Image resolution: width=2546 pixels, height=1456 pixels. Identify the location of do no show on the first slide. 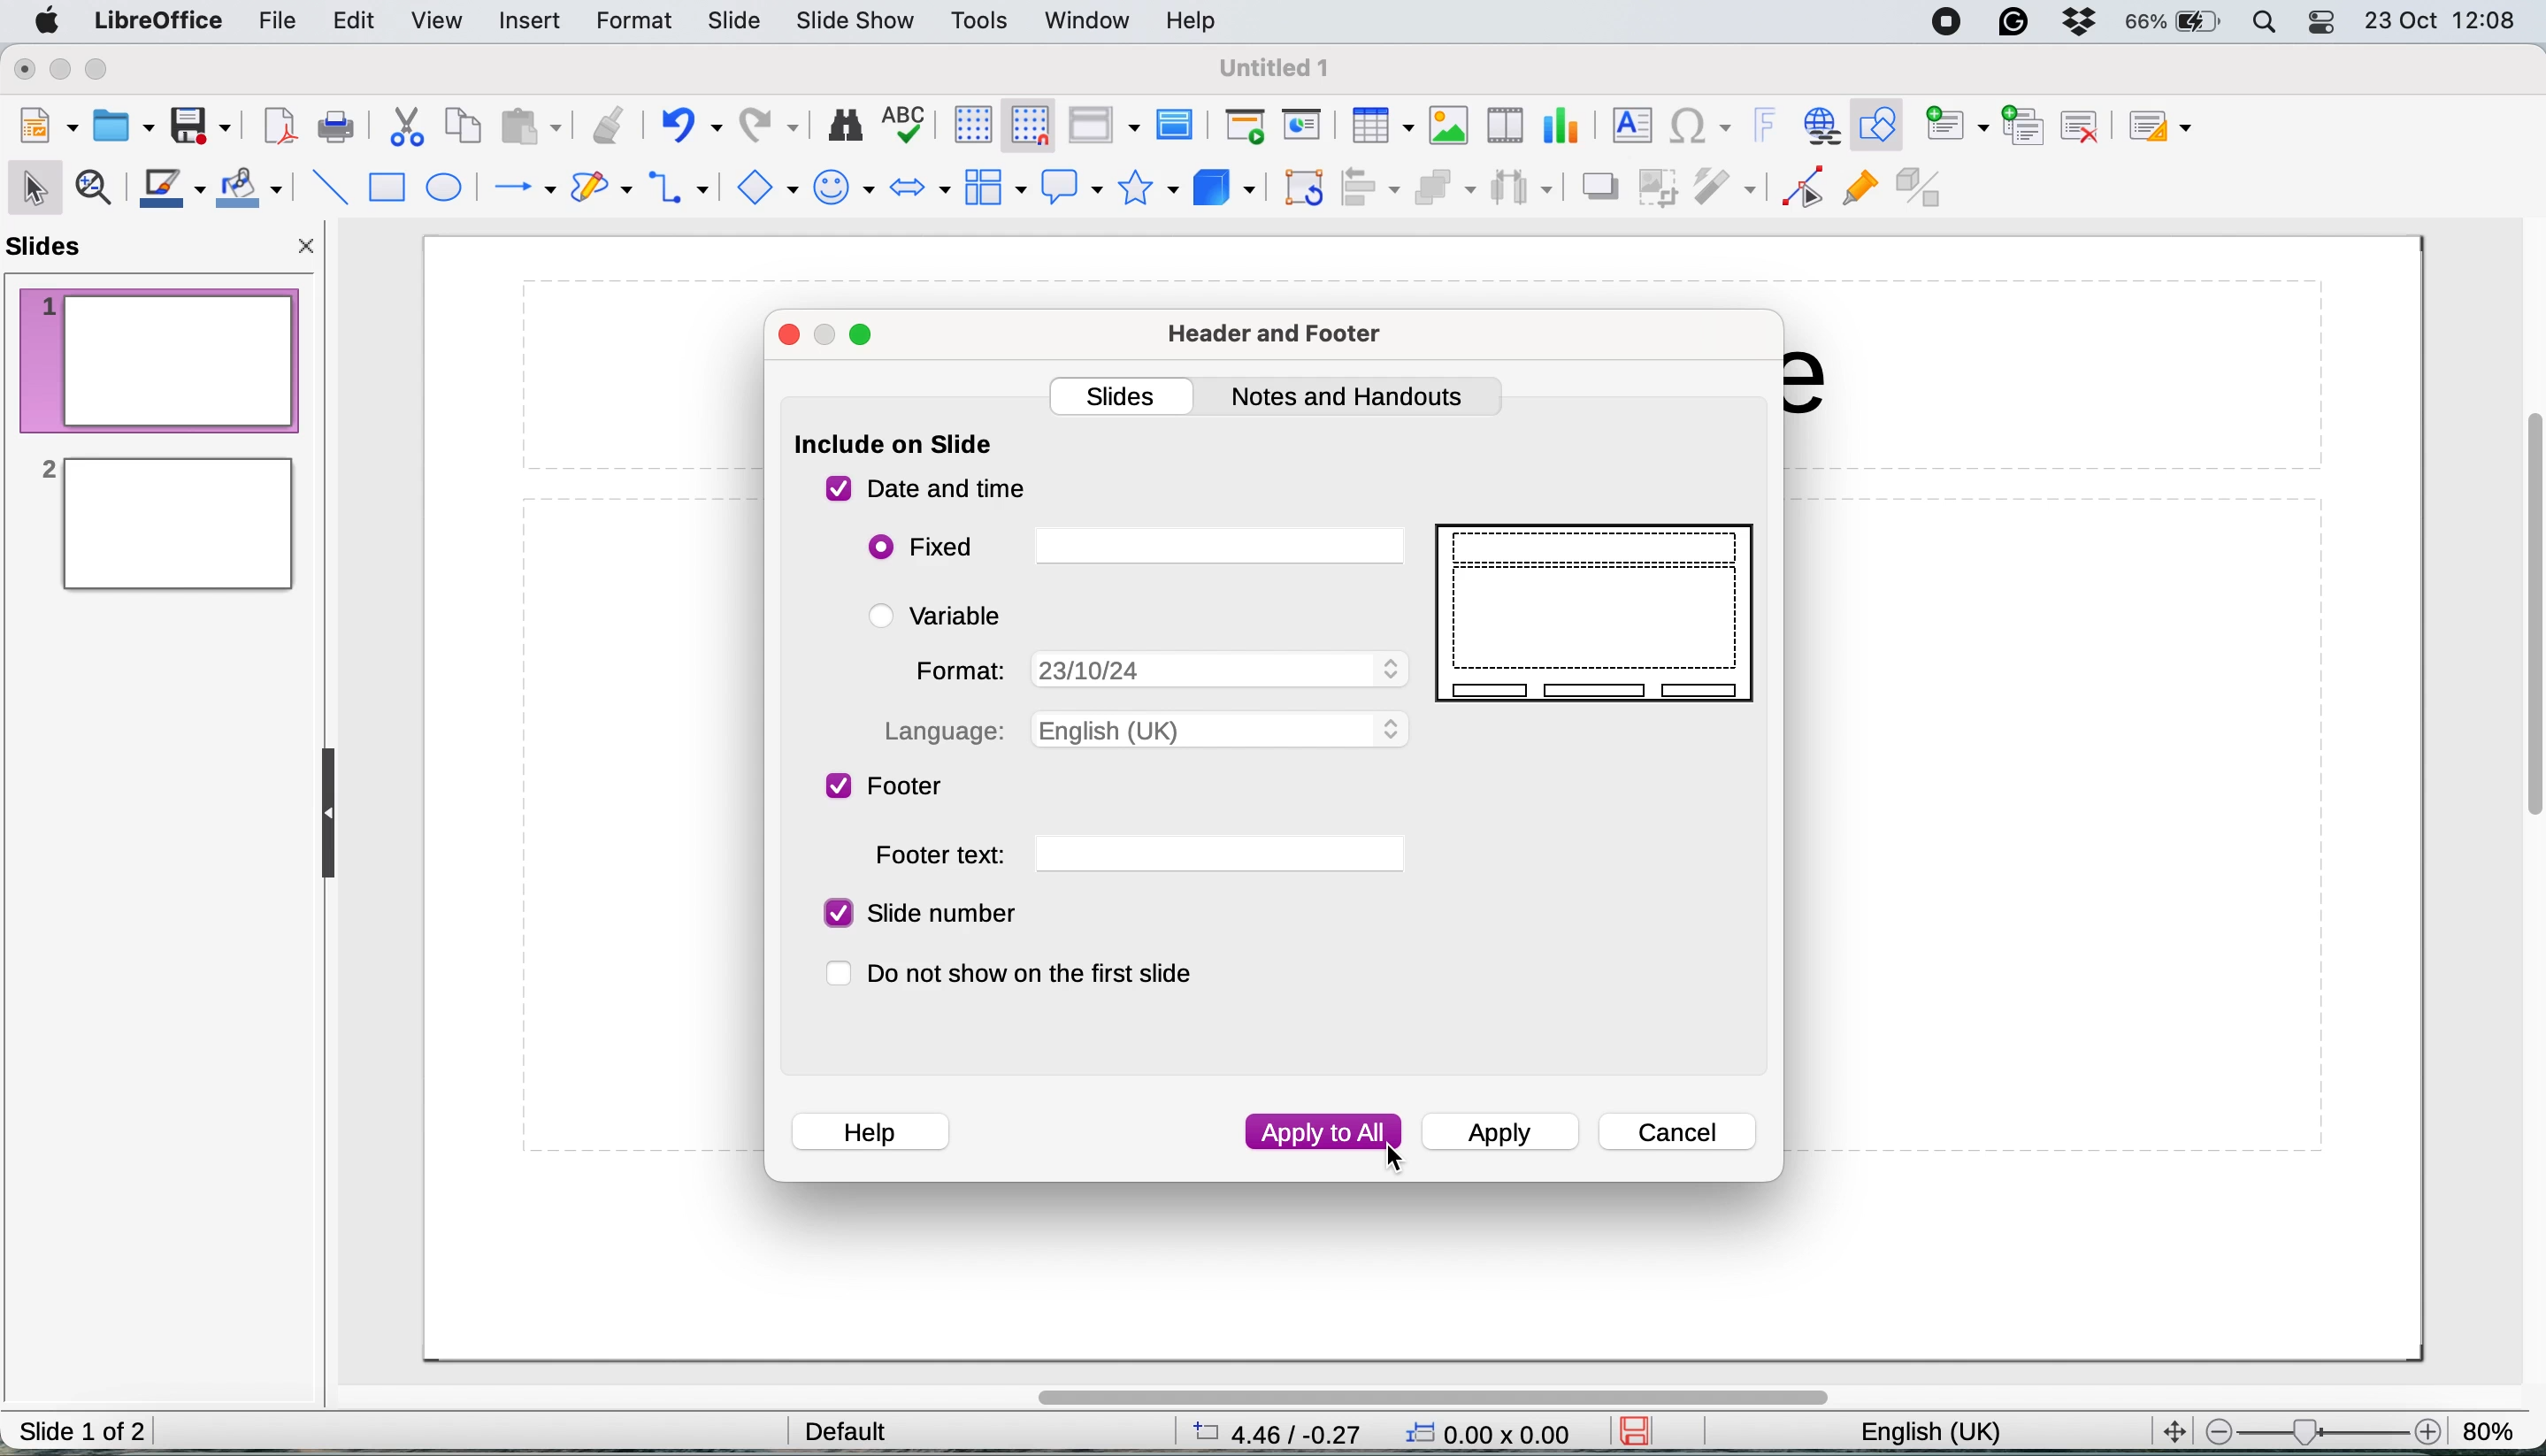
(1027, 974).